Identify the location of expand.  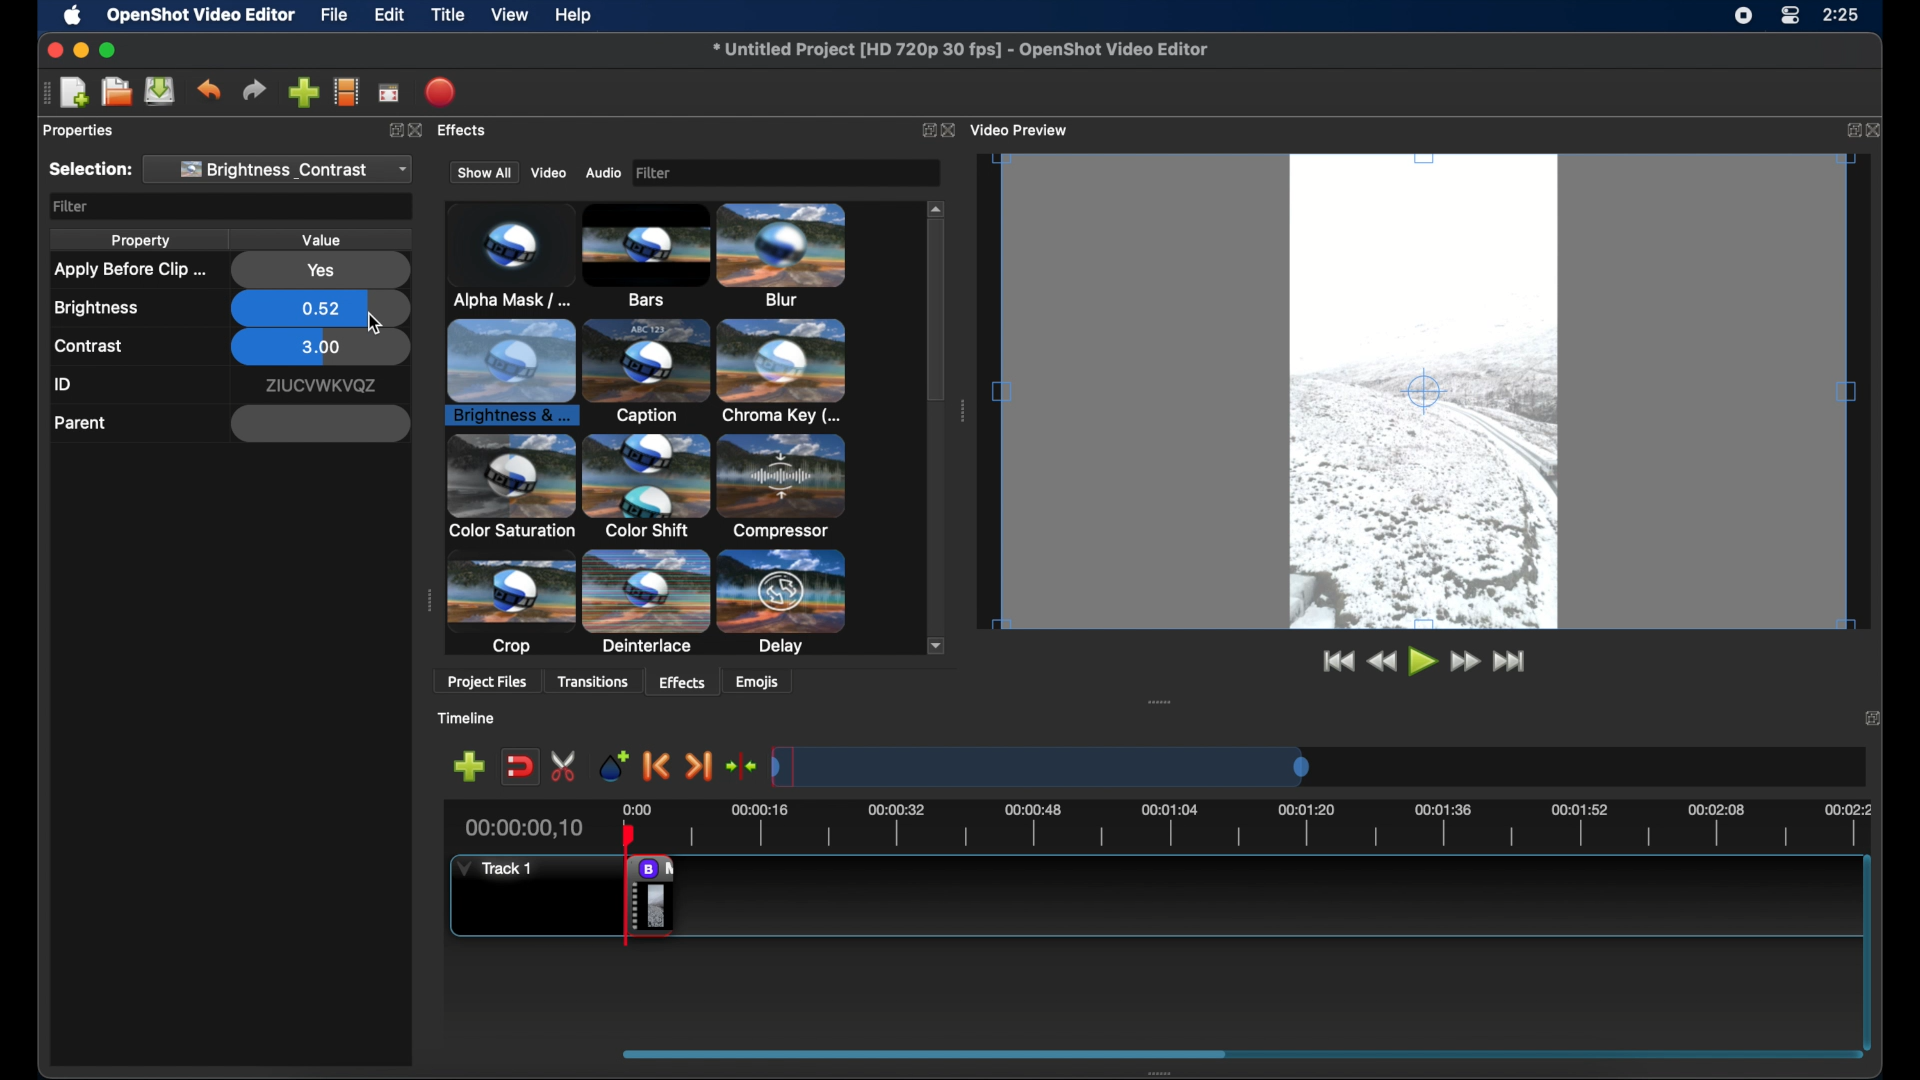
(1850, 131).